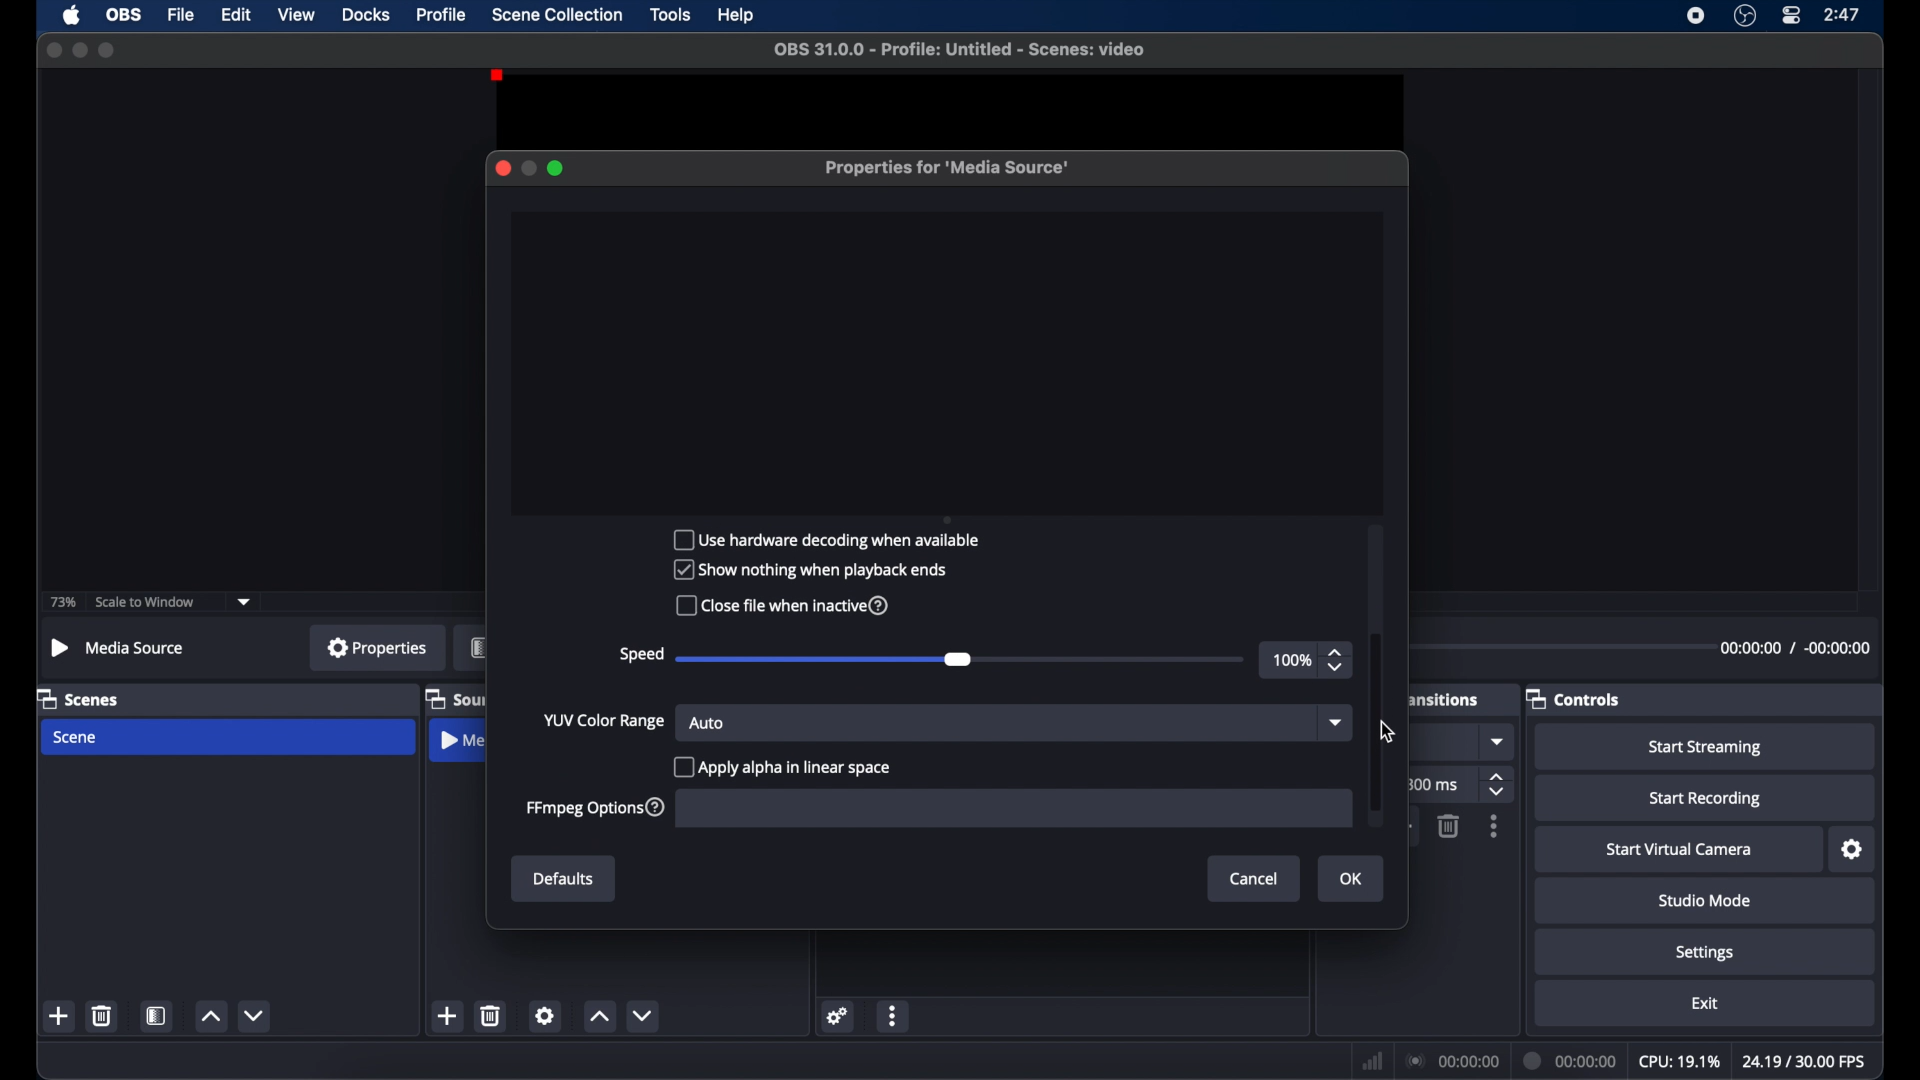  What do you see at coordinates (78, 700) in the screenshot?
I see `scenes` at bounding box center [78, 700].